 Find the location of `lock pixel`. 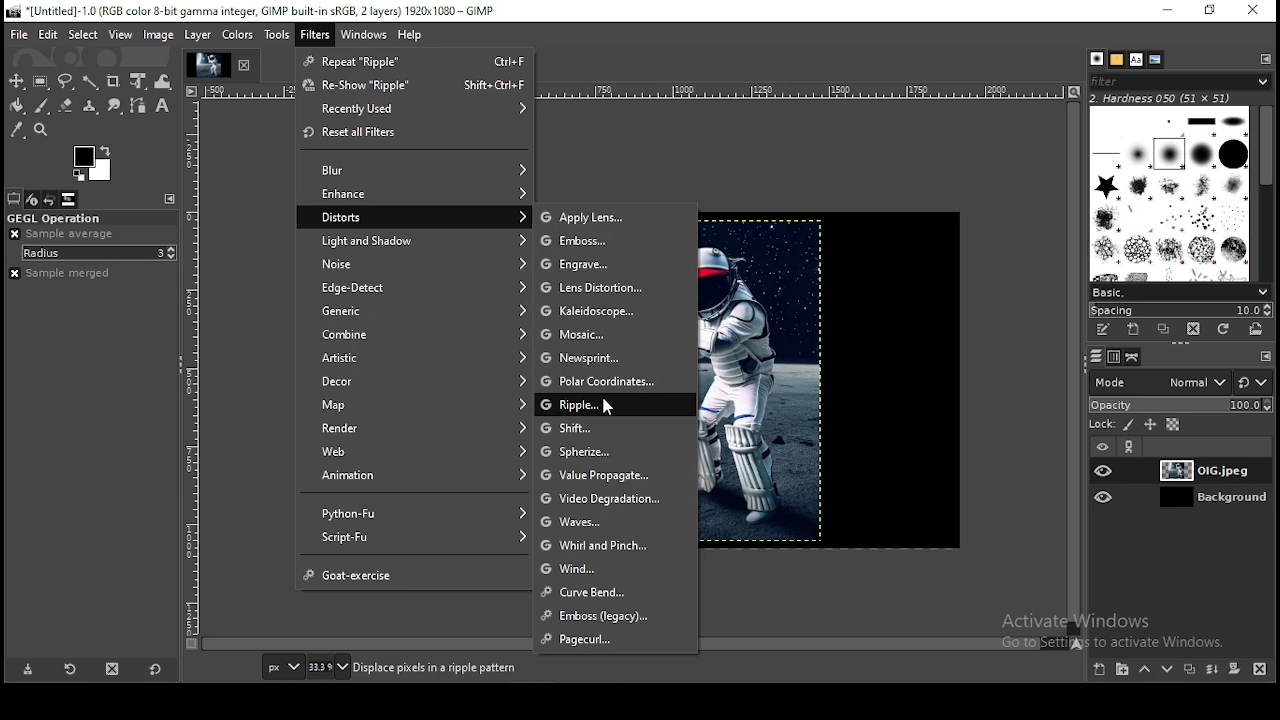

lock pixel is located at coordinates (1129, 425).